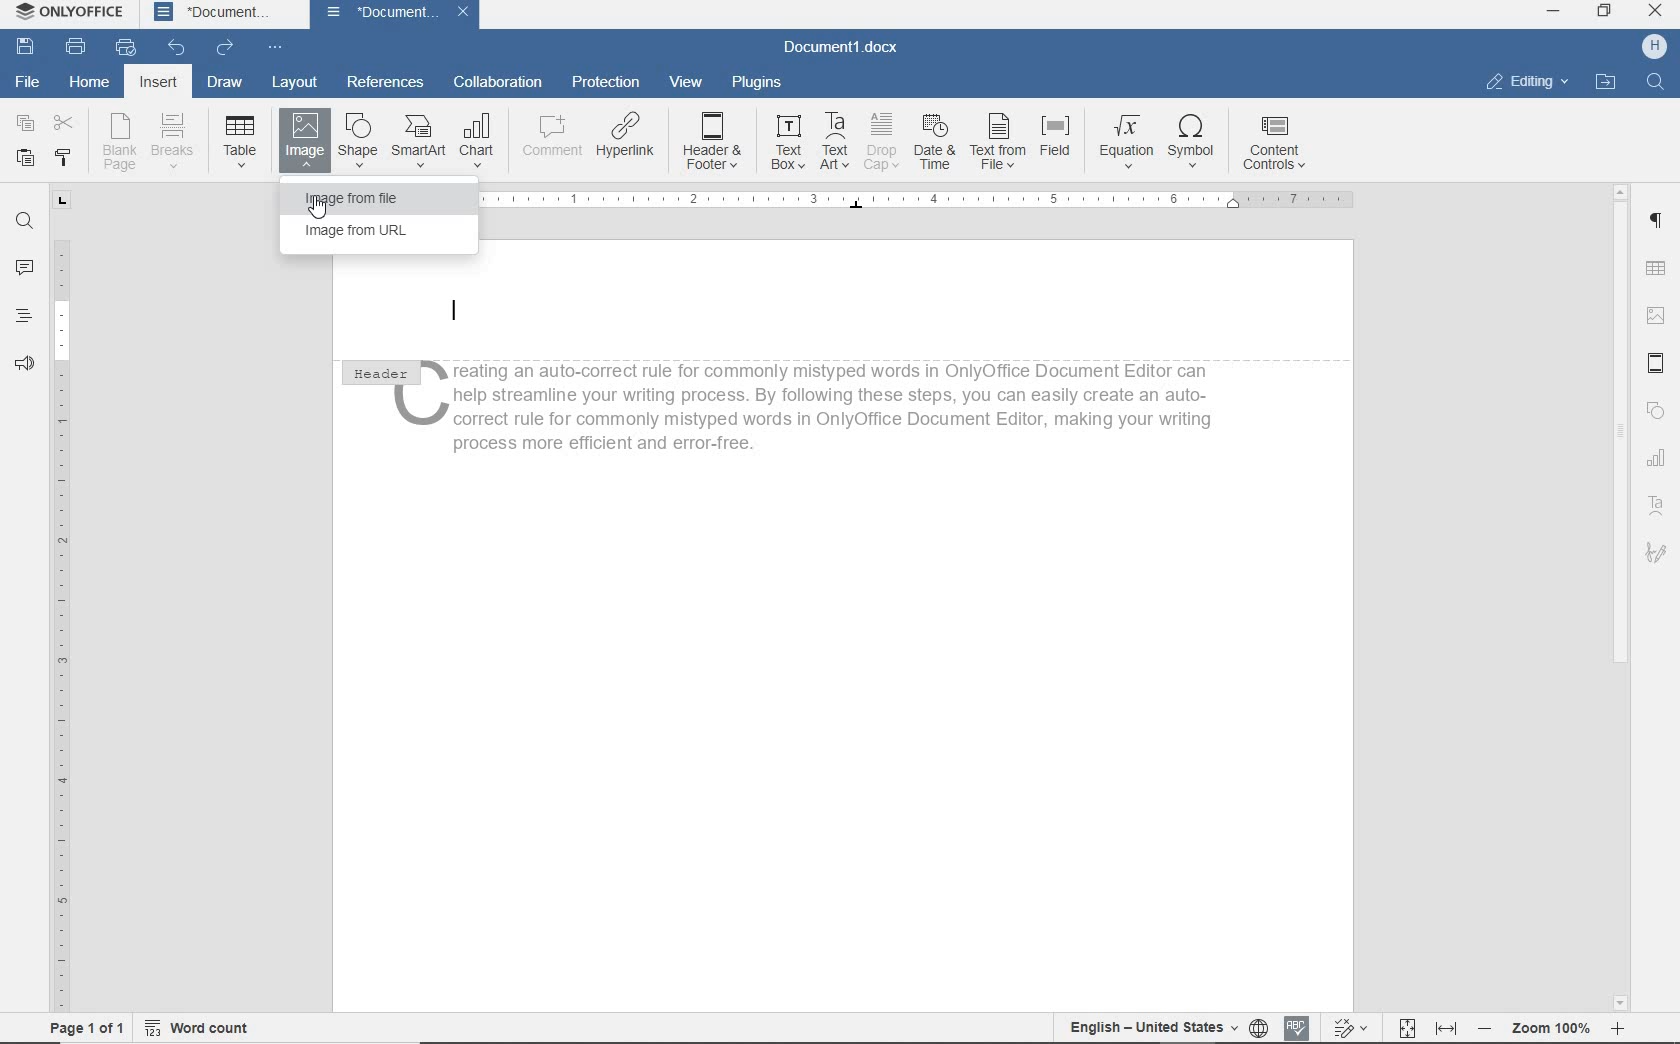  Describe the element at coordinates (226, 48) in the screenshot. I see `REDO` at that location.